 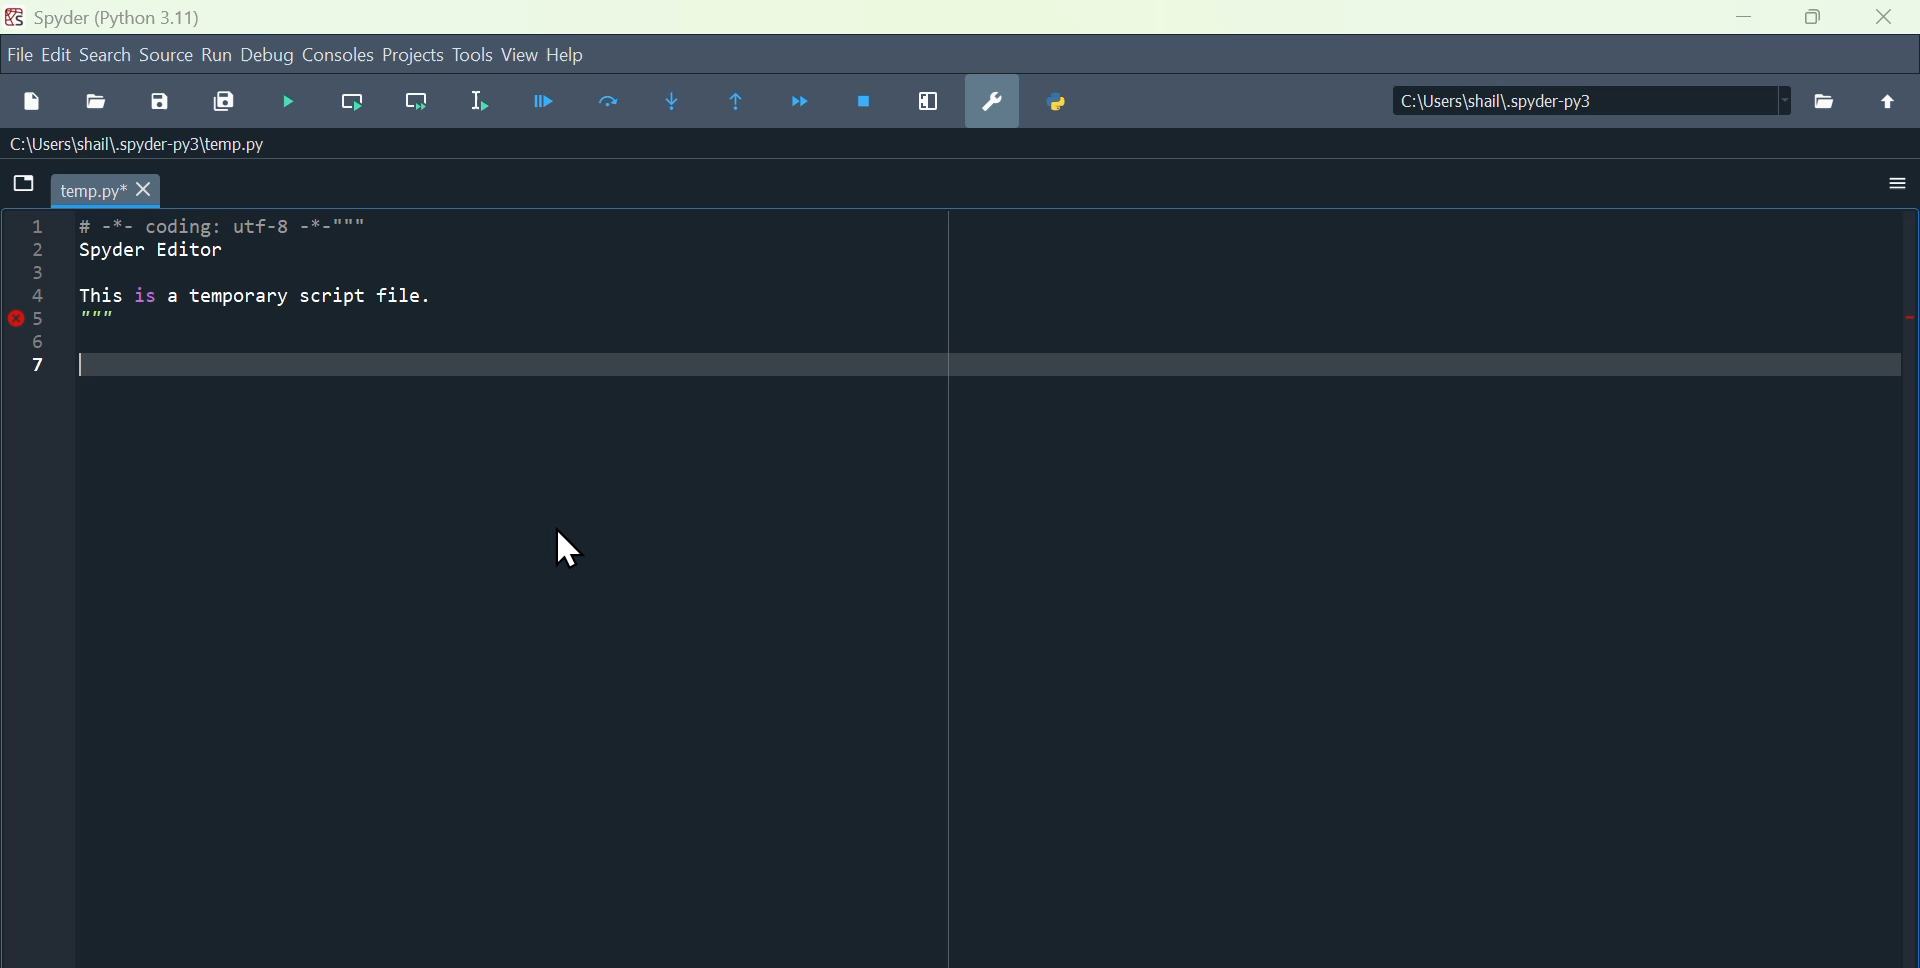 I want to click on Source, so click(x=169, y=58).